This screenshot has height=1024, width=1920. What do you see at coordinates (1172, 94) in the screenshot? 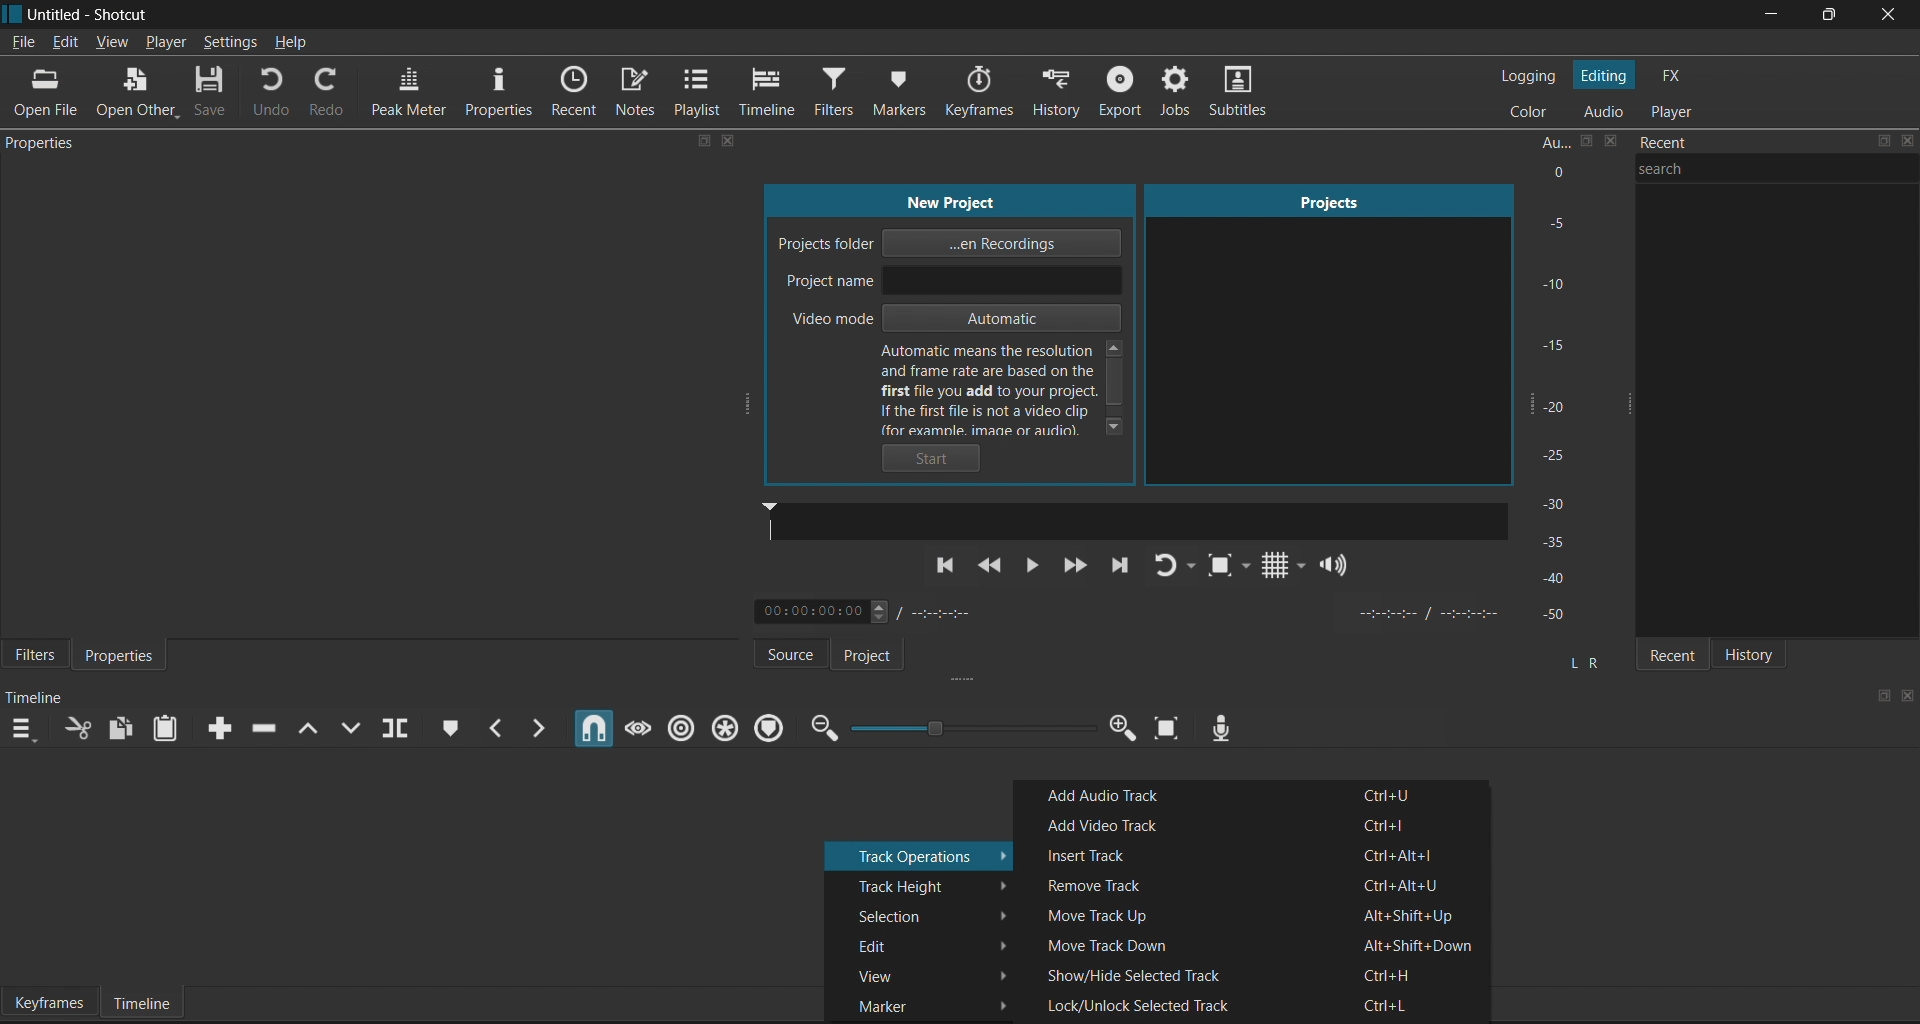
I see `Jobs` at bounding box center [1172, 94].